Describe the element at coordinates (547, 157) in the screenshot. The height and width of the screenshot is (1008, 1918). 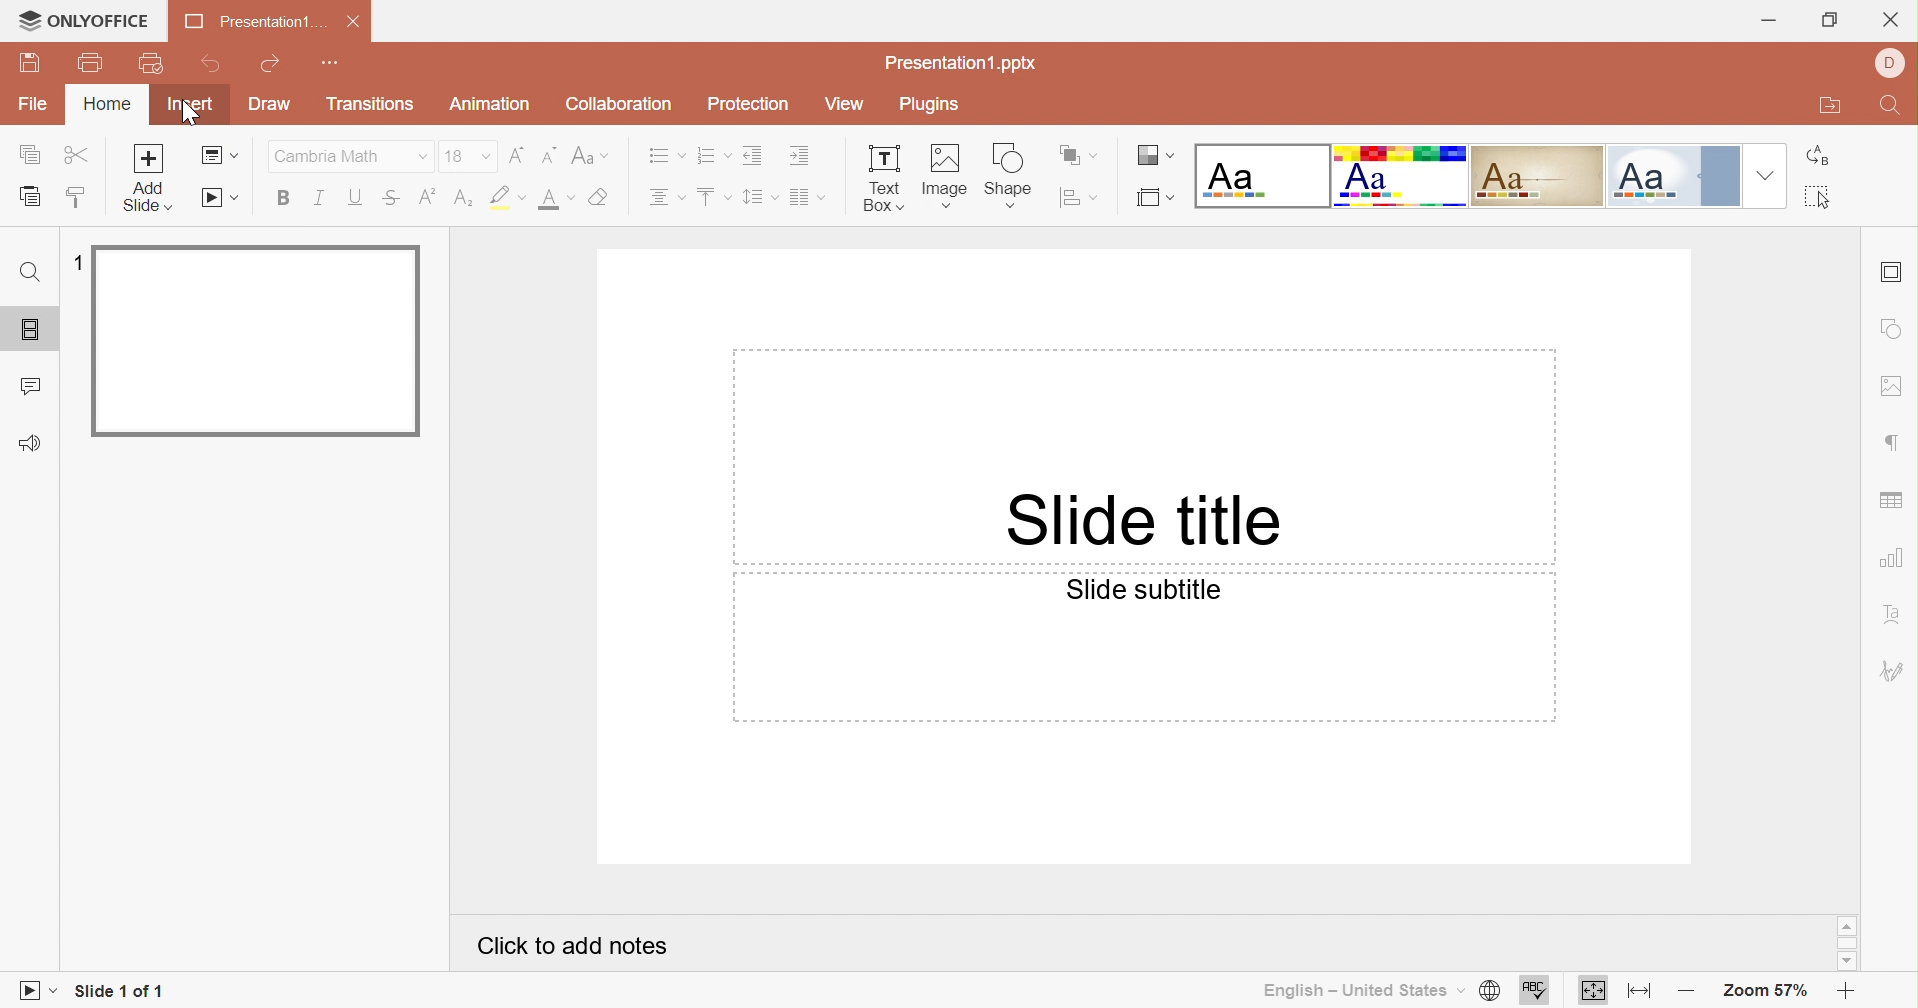
I see `Decrement font size` at that location.